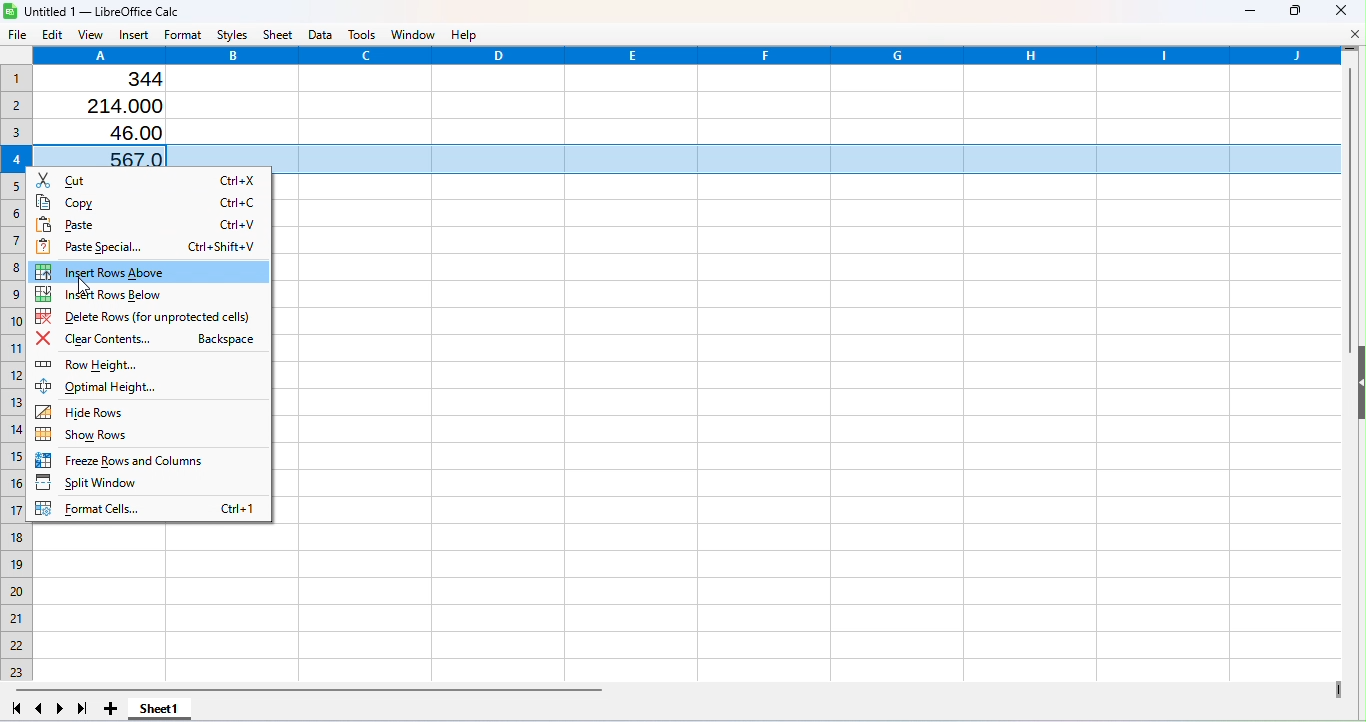 This screenshot has height=722, width=1366. I want to click on 567.0, so click(118, 156).